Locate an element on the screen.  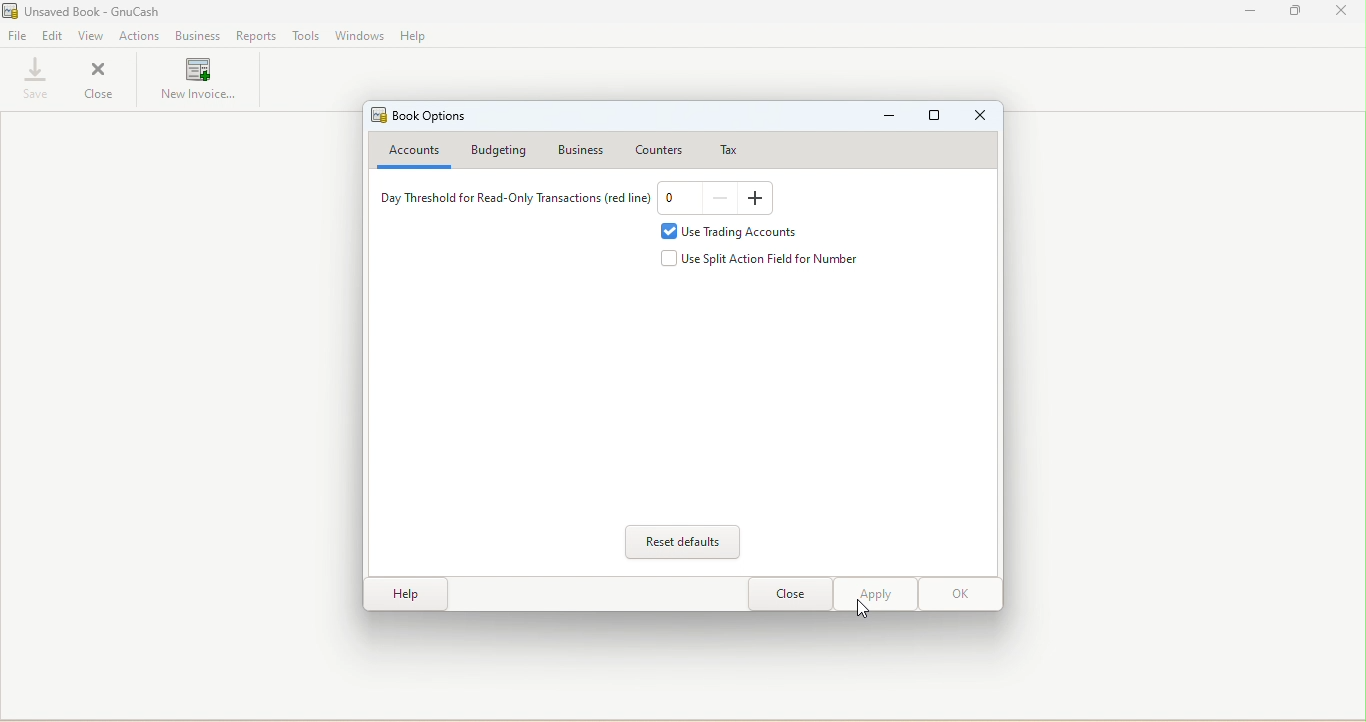
File is located at coordinates (18, 38).